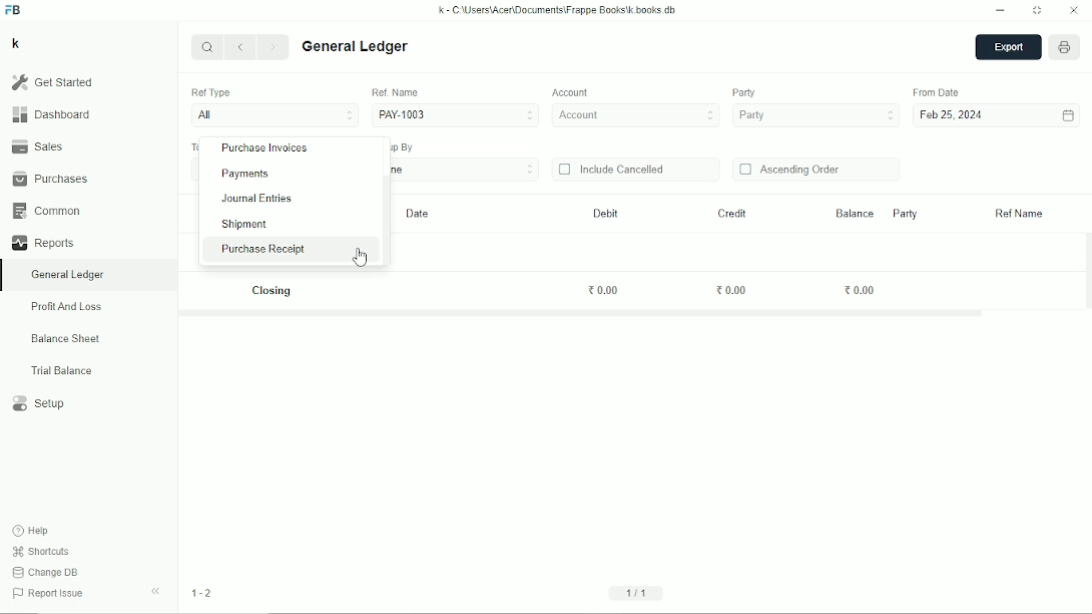  Describe the element at coordinates (42, 552) in the screenshot. I see `Shortcuts` at that location.